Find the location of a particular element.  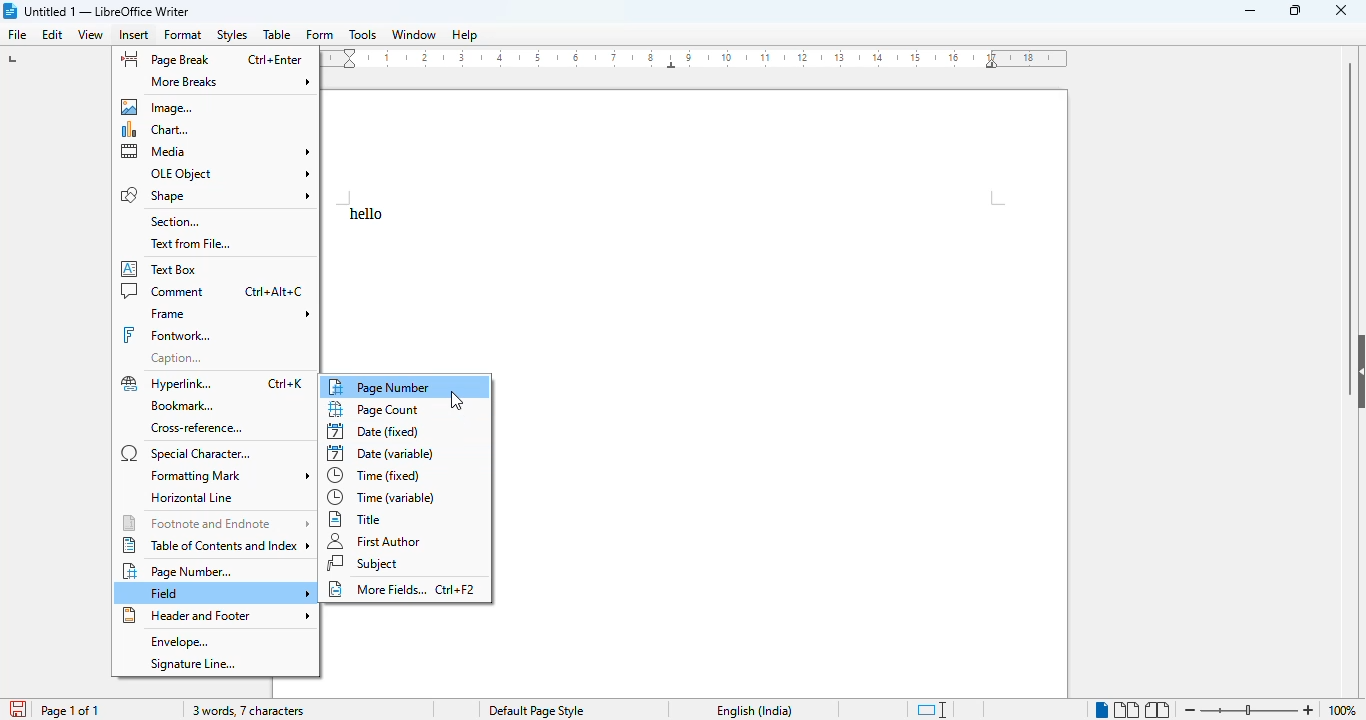

insert is located at coordinates (134, 35).